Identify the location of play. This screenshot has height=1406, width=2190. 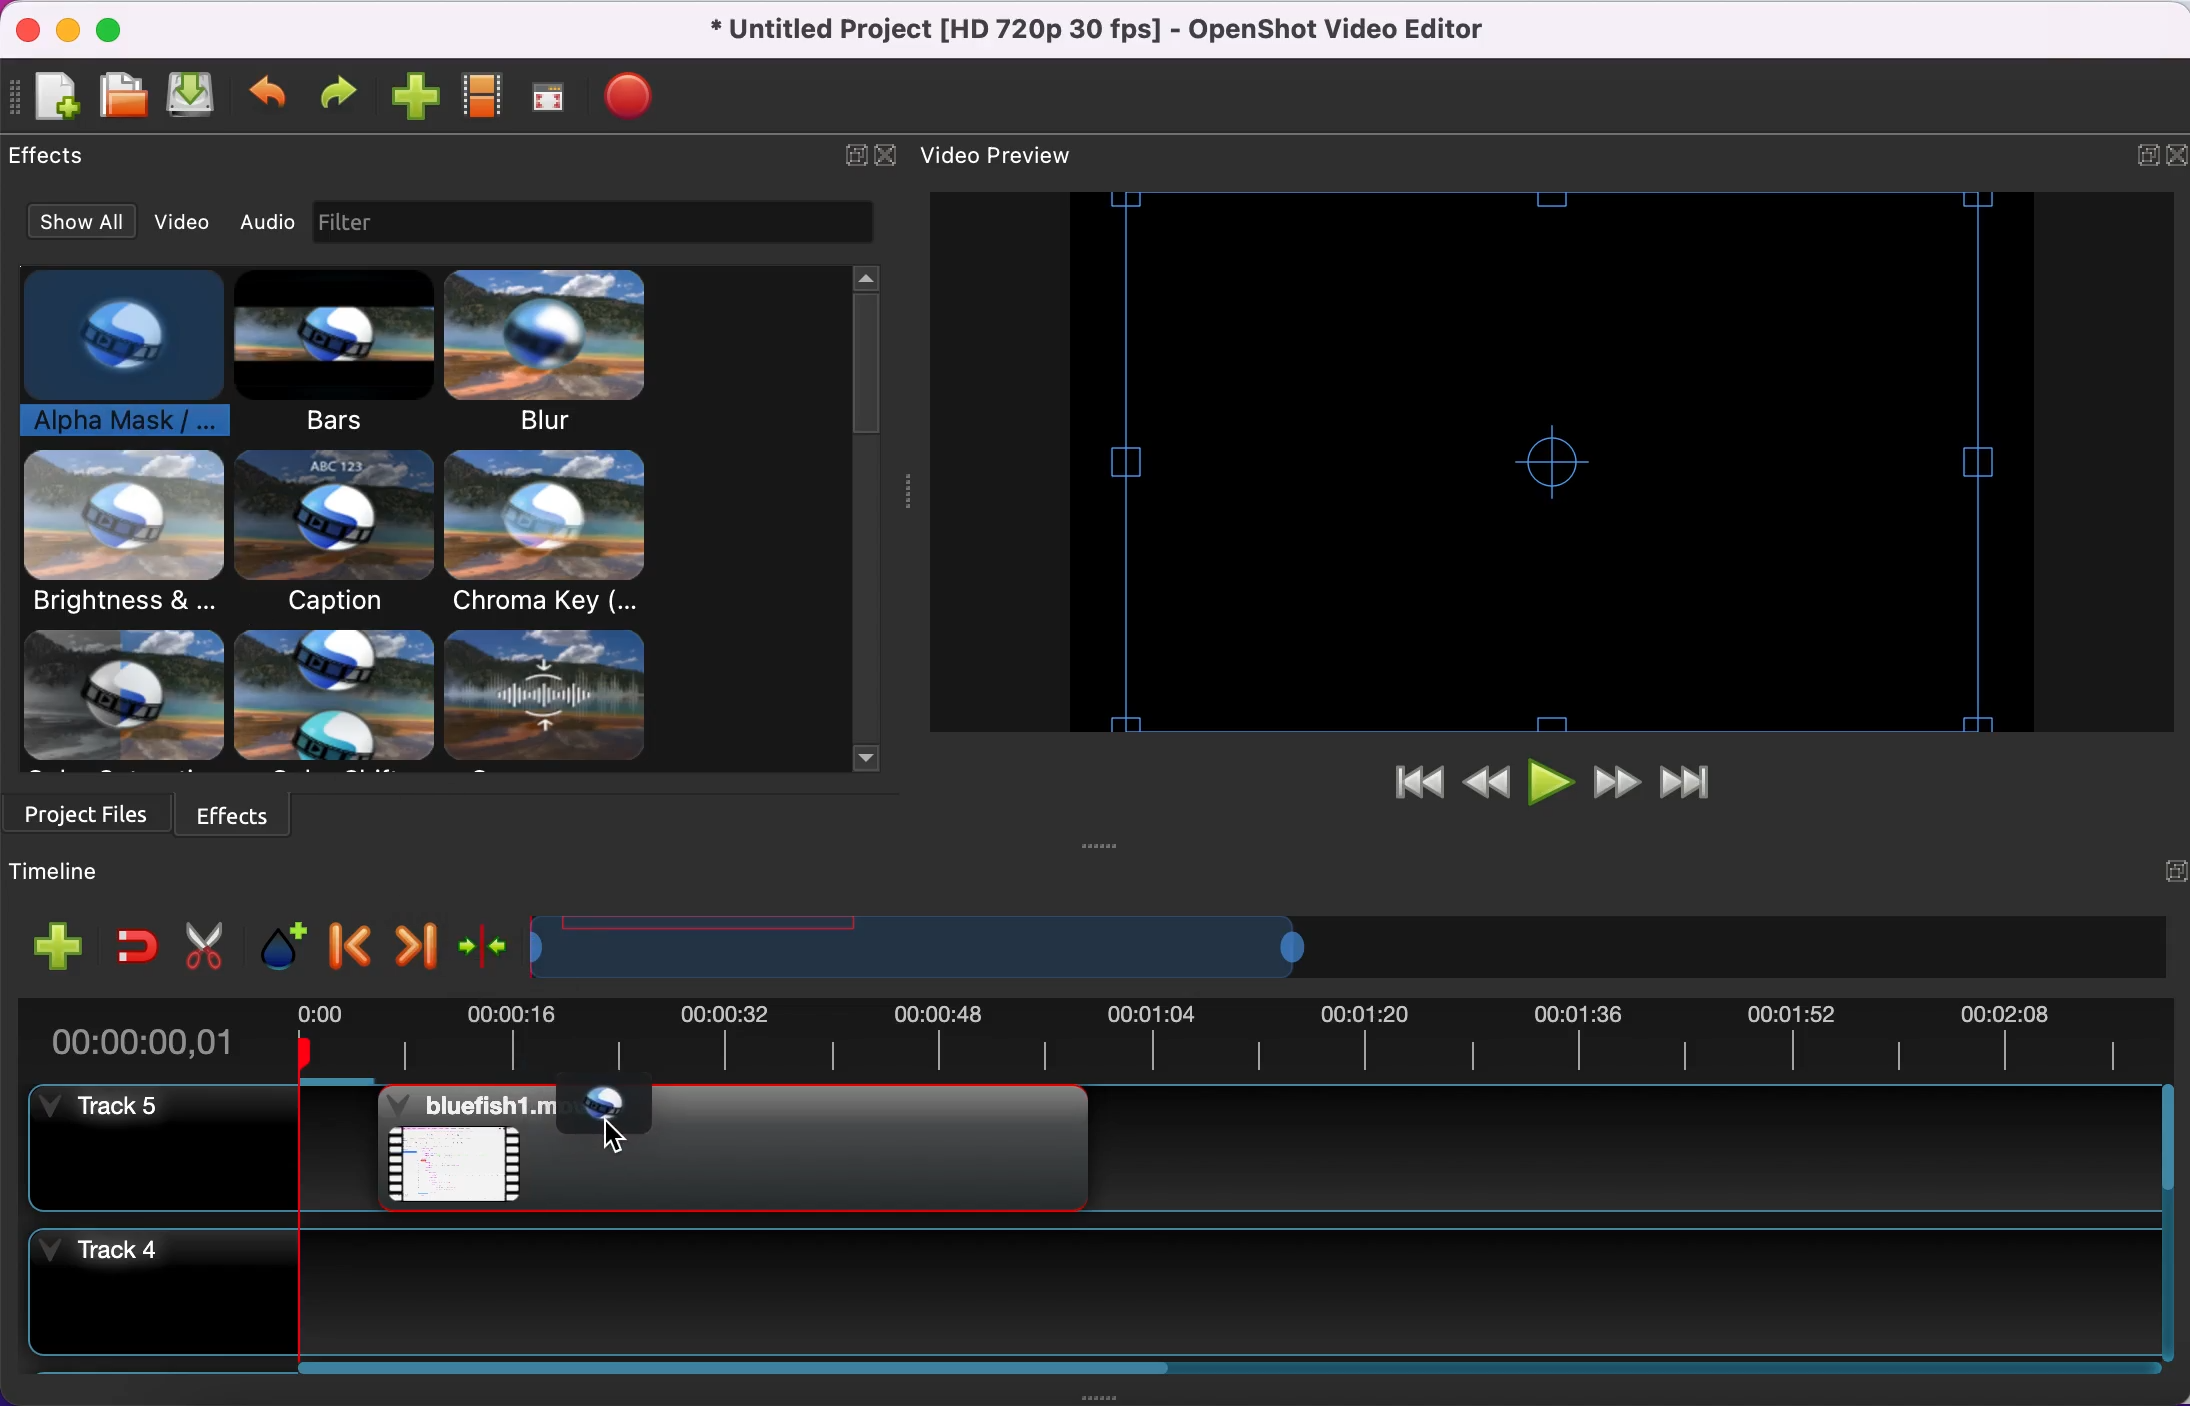
(1552, 783).